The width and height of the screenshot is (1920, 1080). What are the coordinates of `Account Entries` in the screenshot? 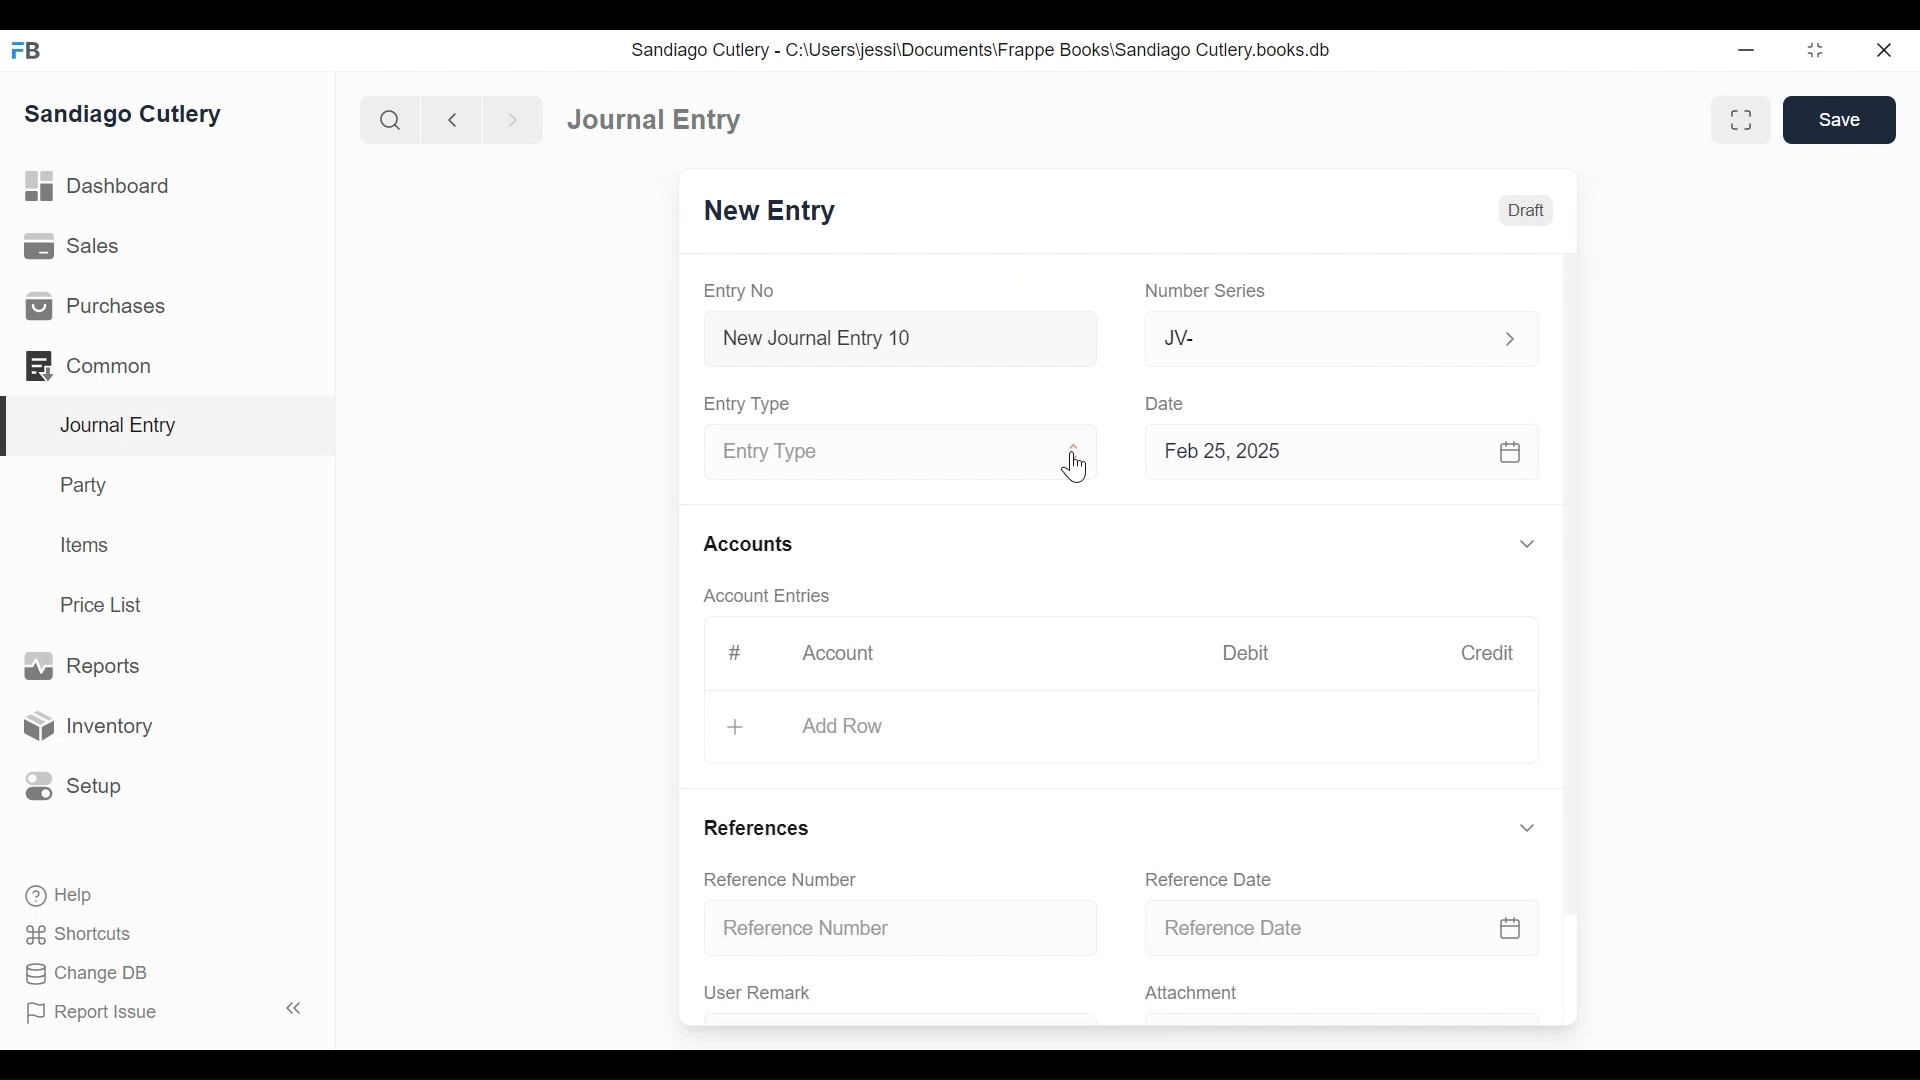 It's located at (775, 596).